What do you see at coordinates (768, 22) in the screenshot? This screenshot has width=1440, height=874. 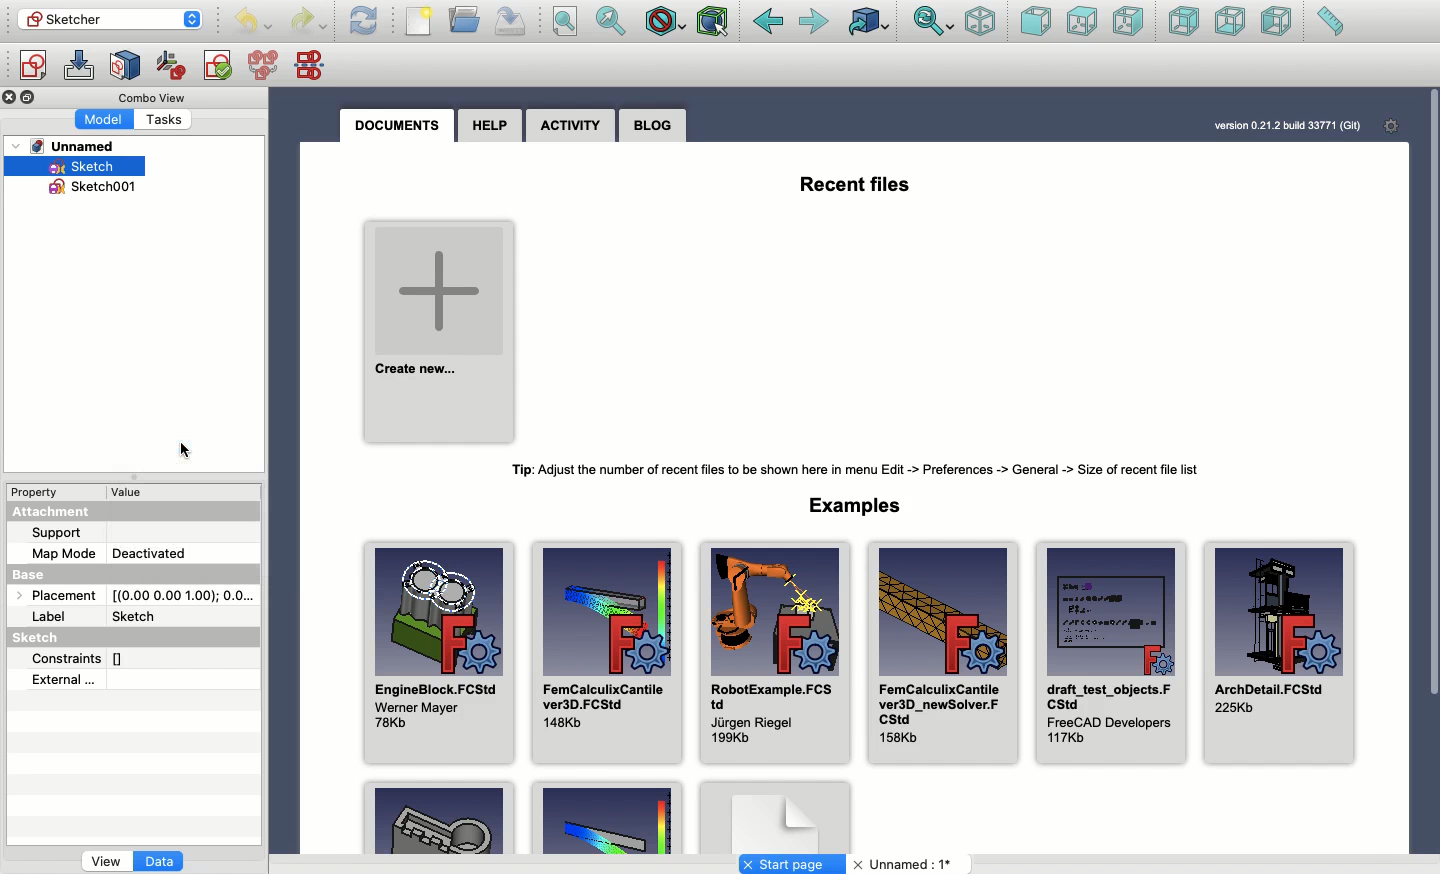 I see `Back` at bounding box center [768, 22].